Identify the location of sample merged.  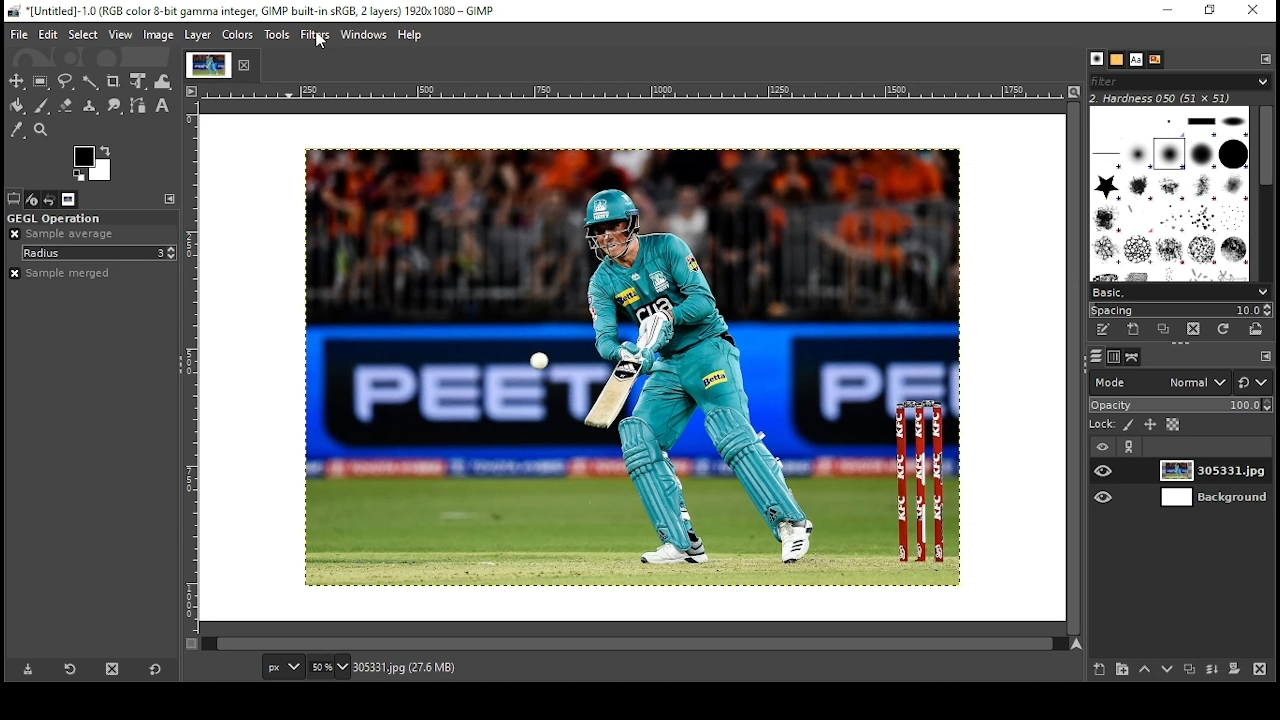
(60, 273).